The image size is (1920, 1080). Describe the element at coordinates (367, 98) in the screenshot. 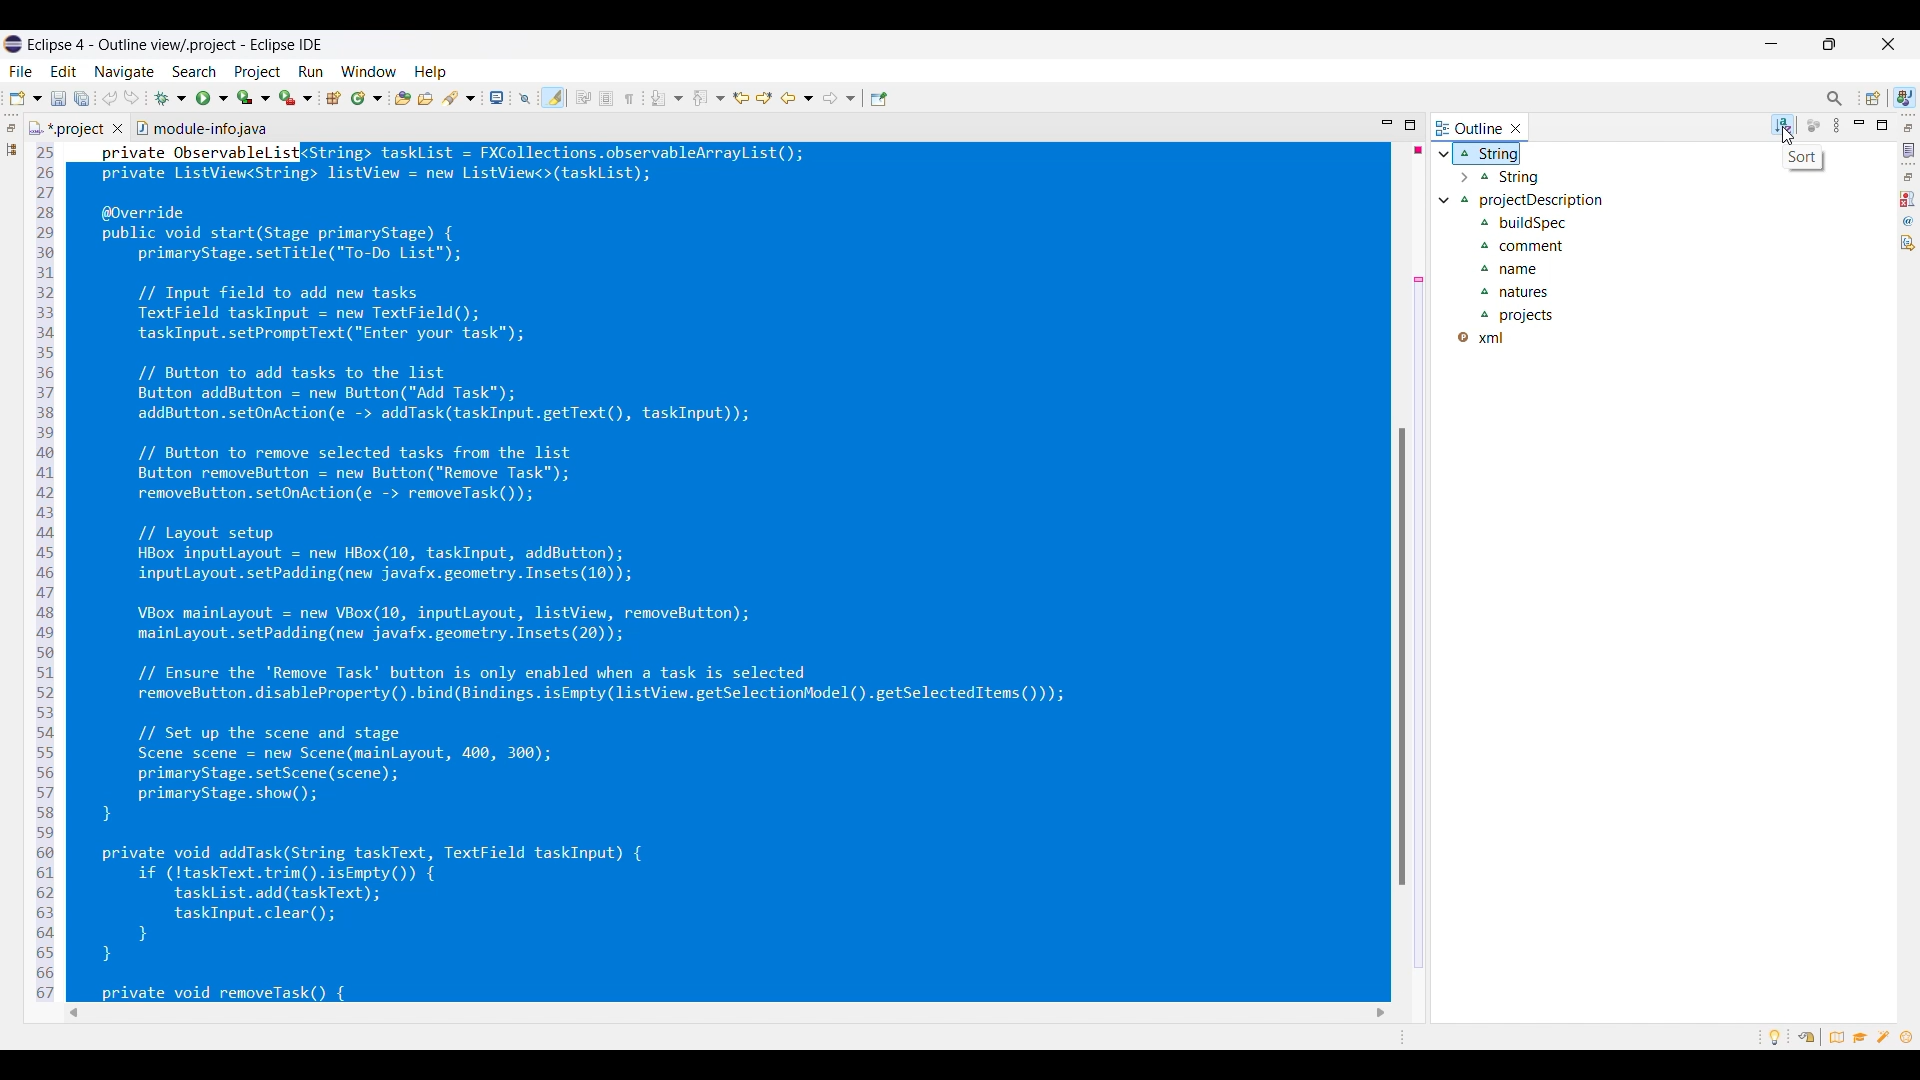

I see `New Java class options` at that location.